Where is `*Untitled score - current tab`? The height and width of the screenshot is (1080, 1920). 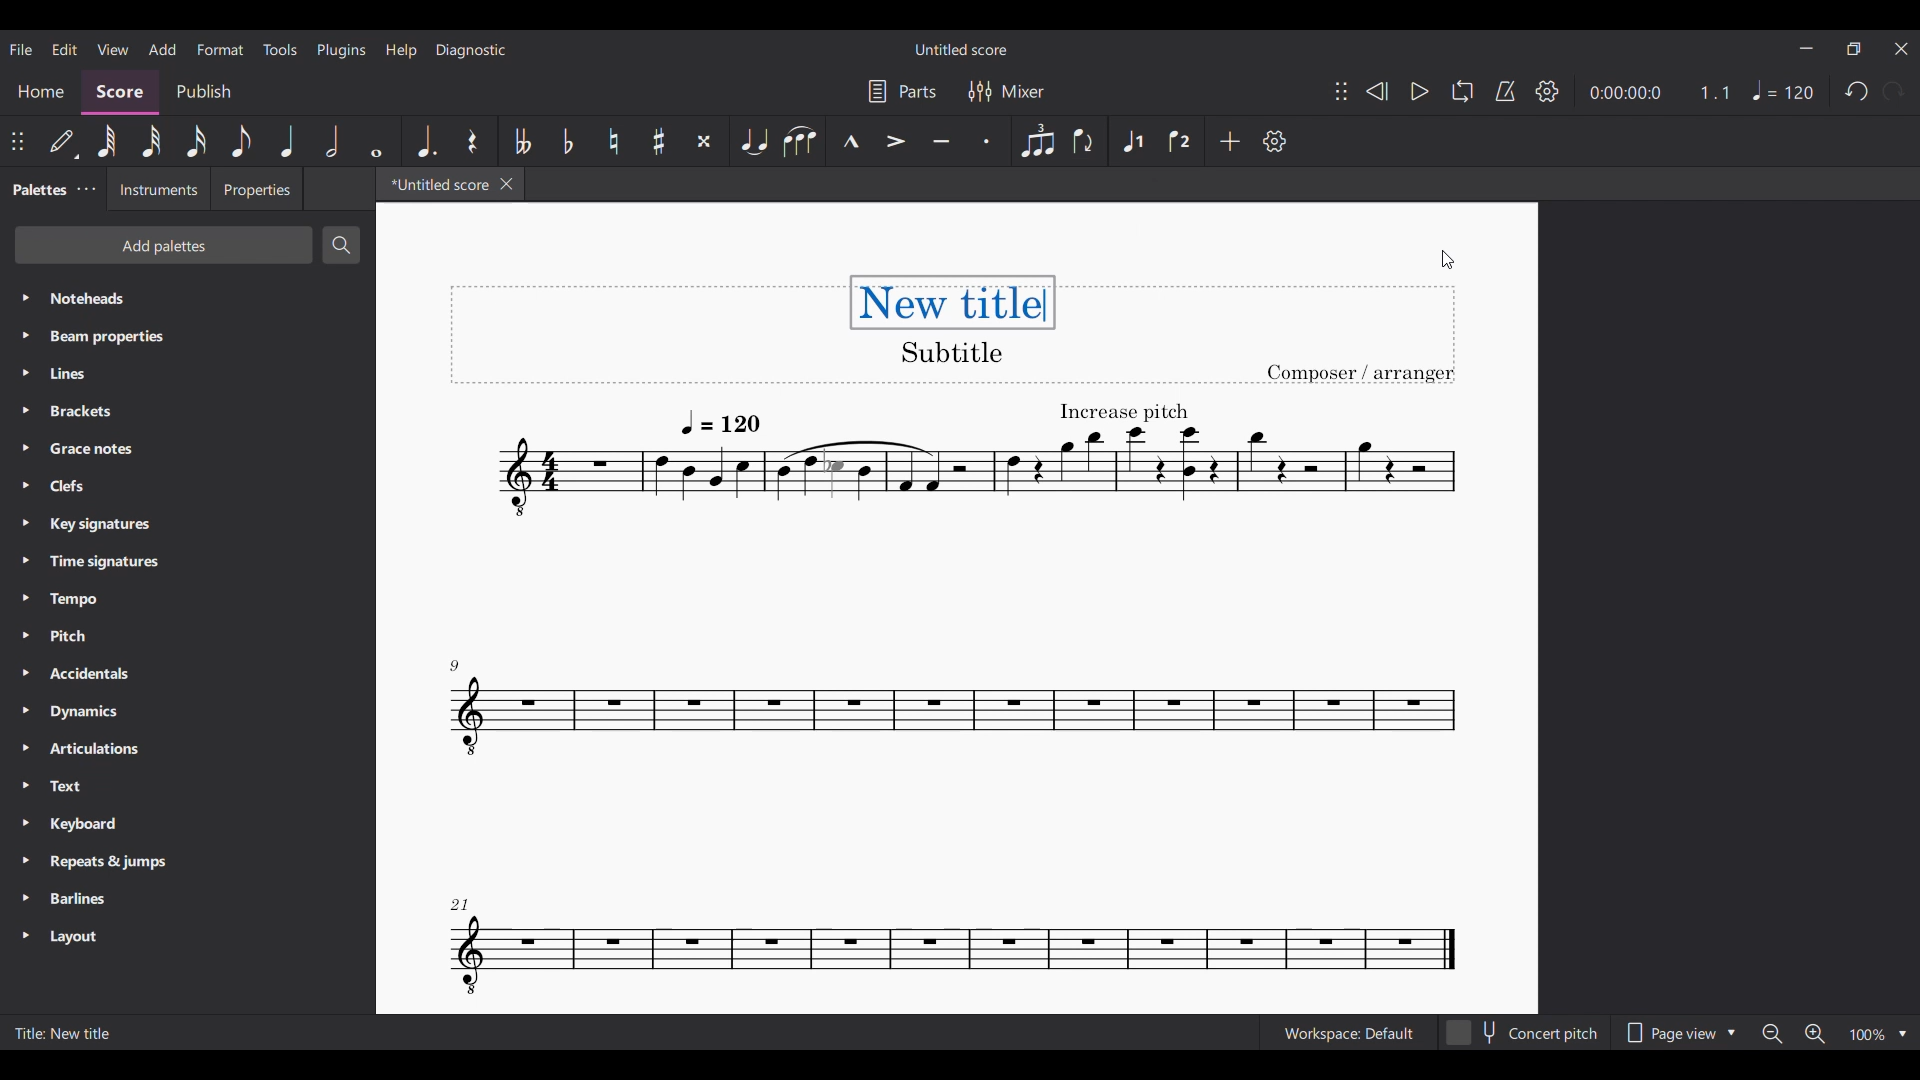 *Untitled score - current tab is located at coordinates (435, 184).